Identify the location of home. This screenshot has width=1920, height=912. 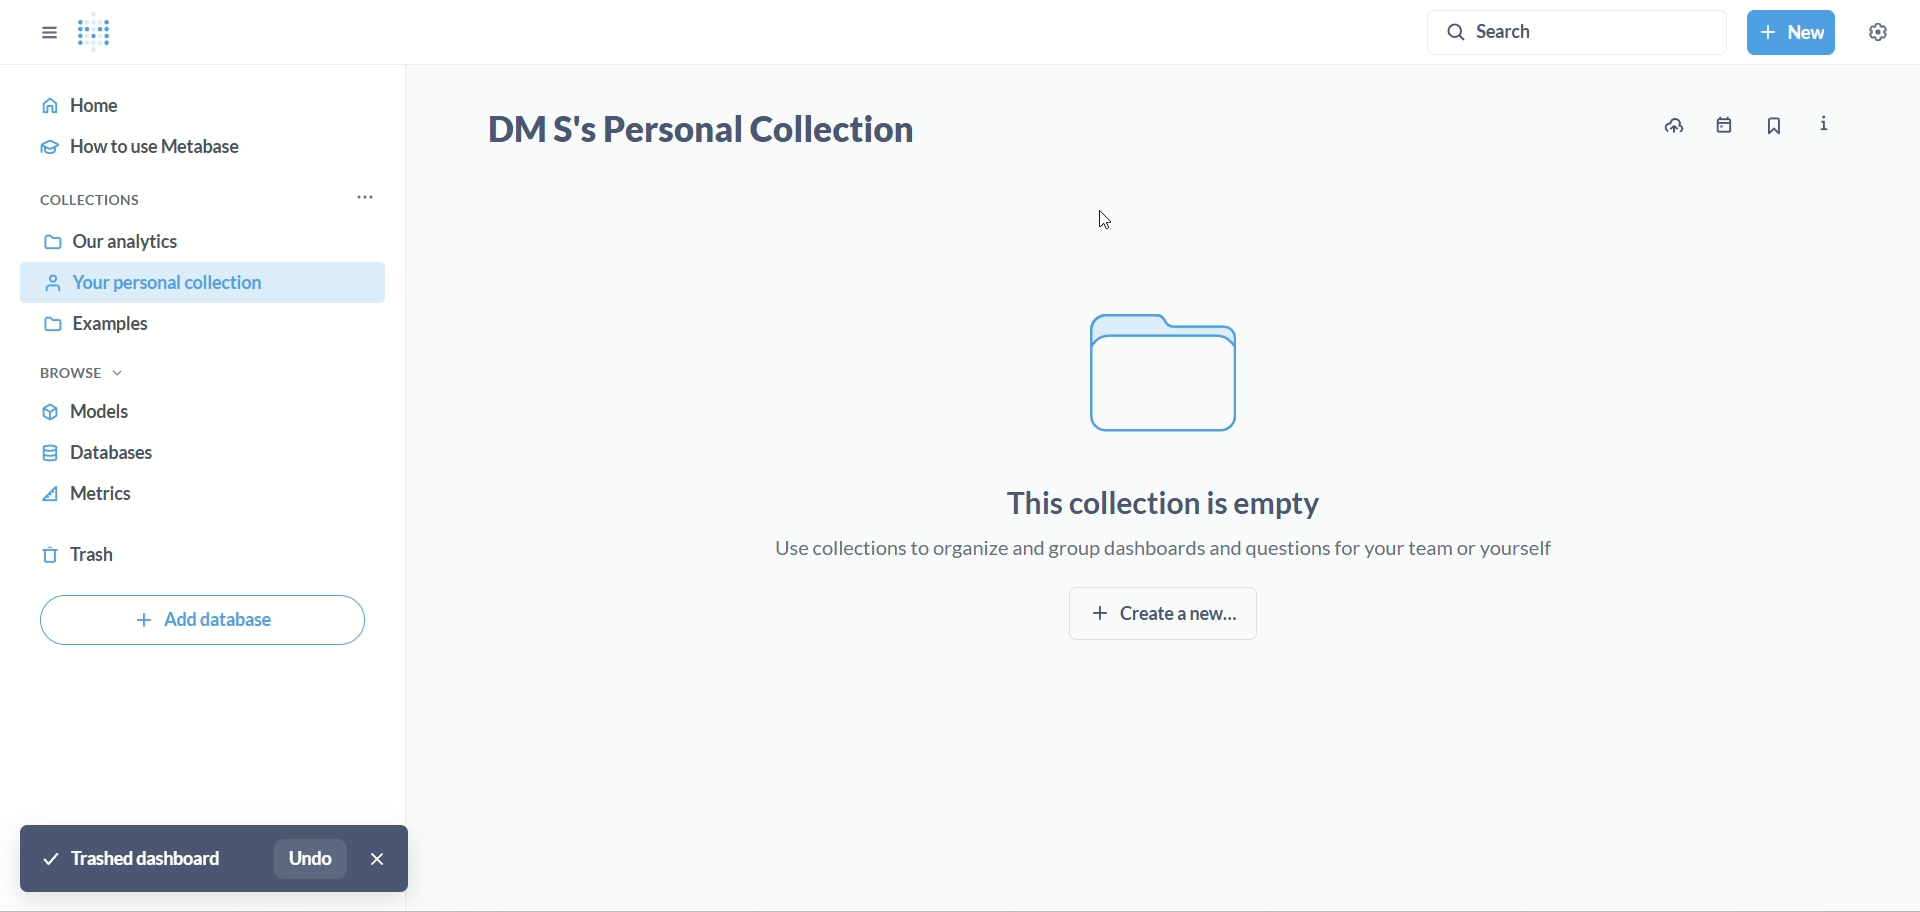
(196, 106).